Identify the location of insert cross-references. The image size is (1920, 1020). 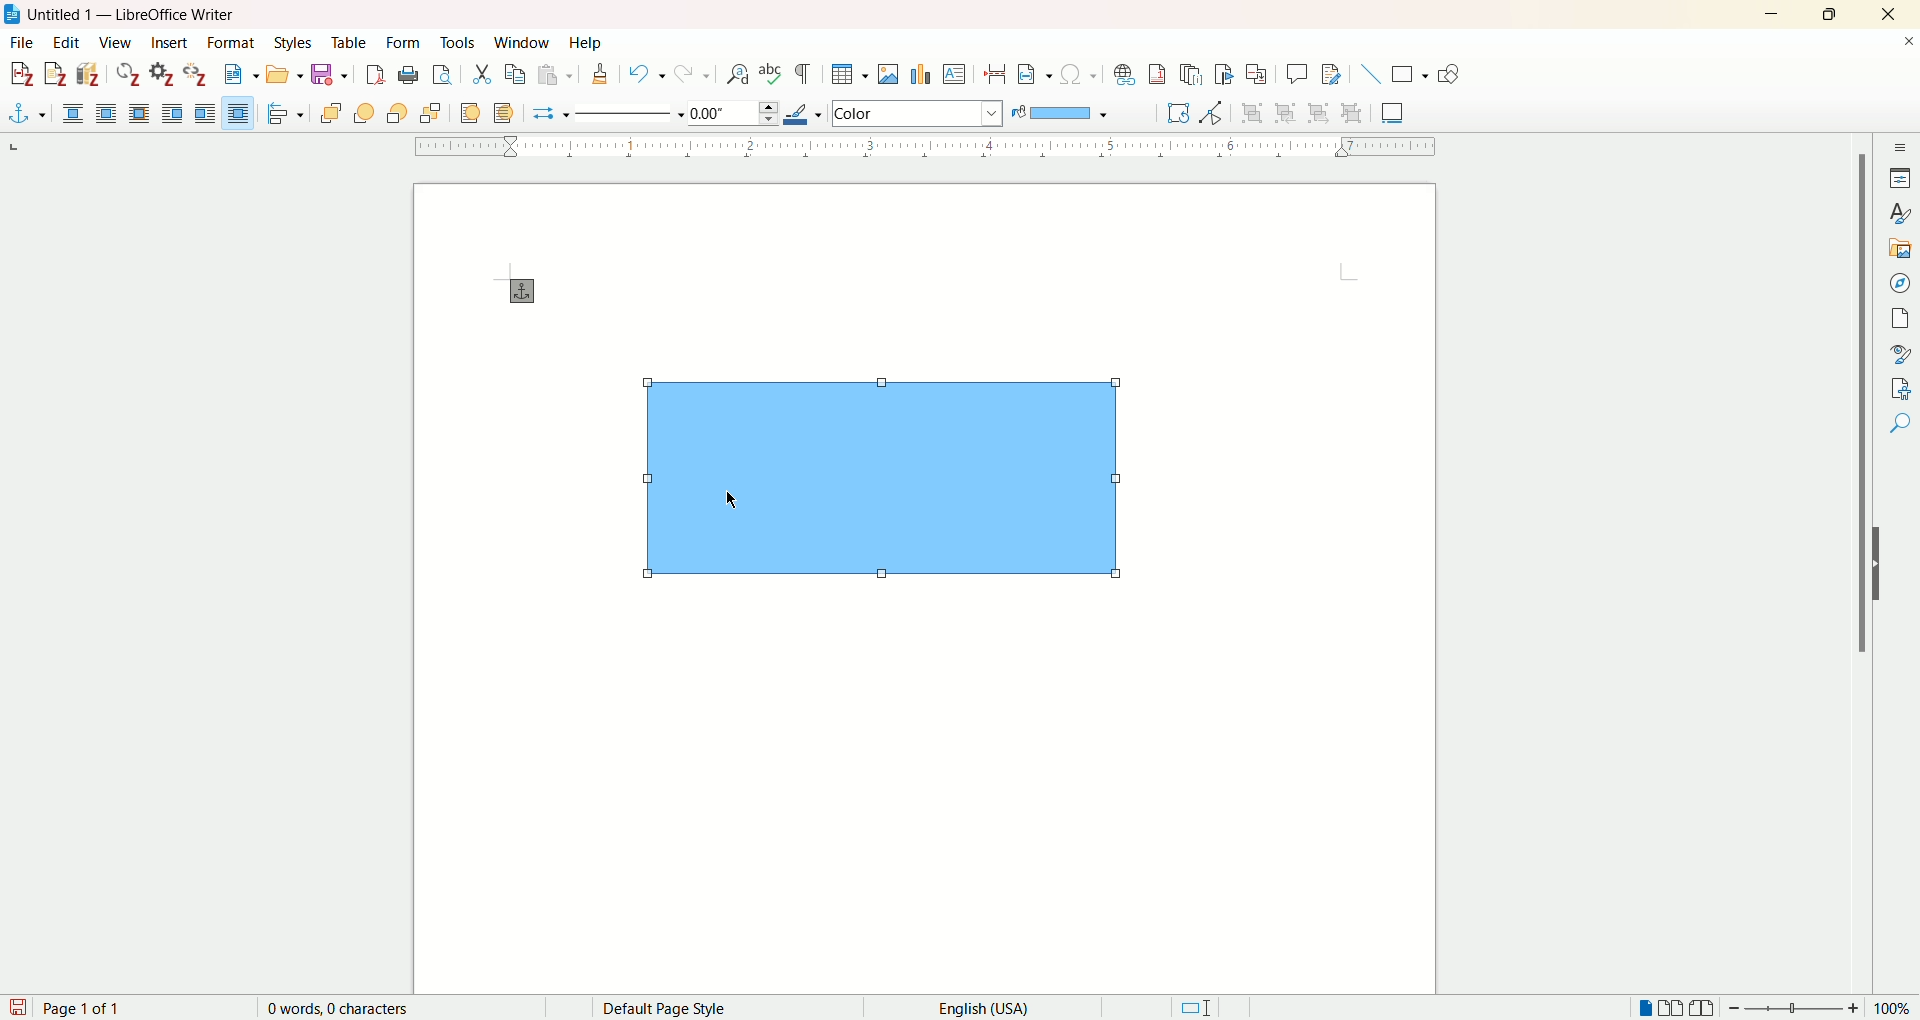
(1258, 74).